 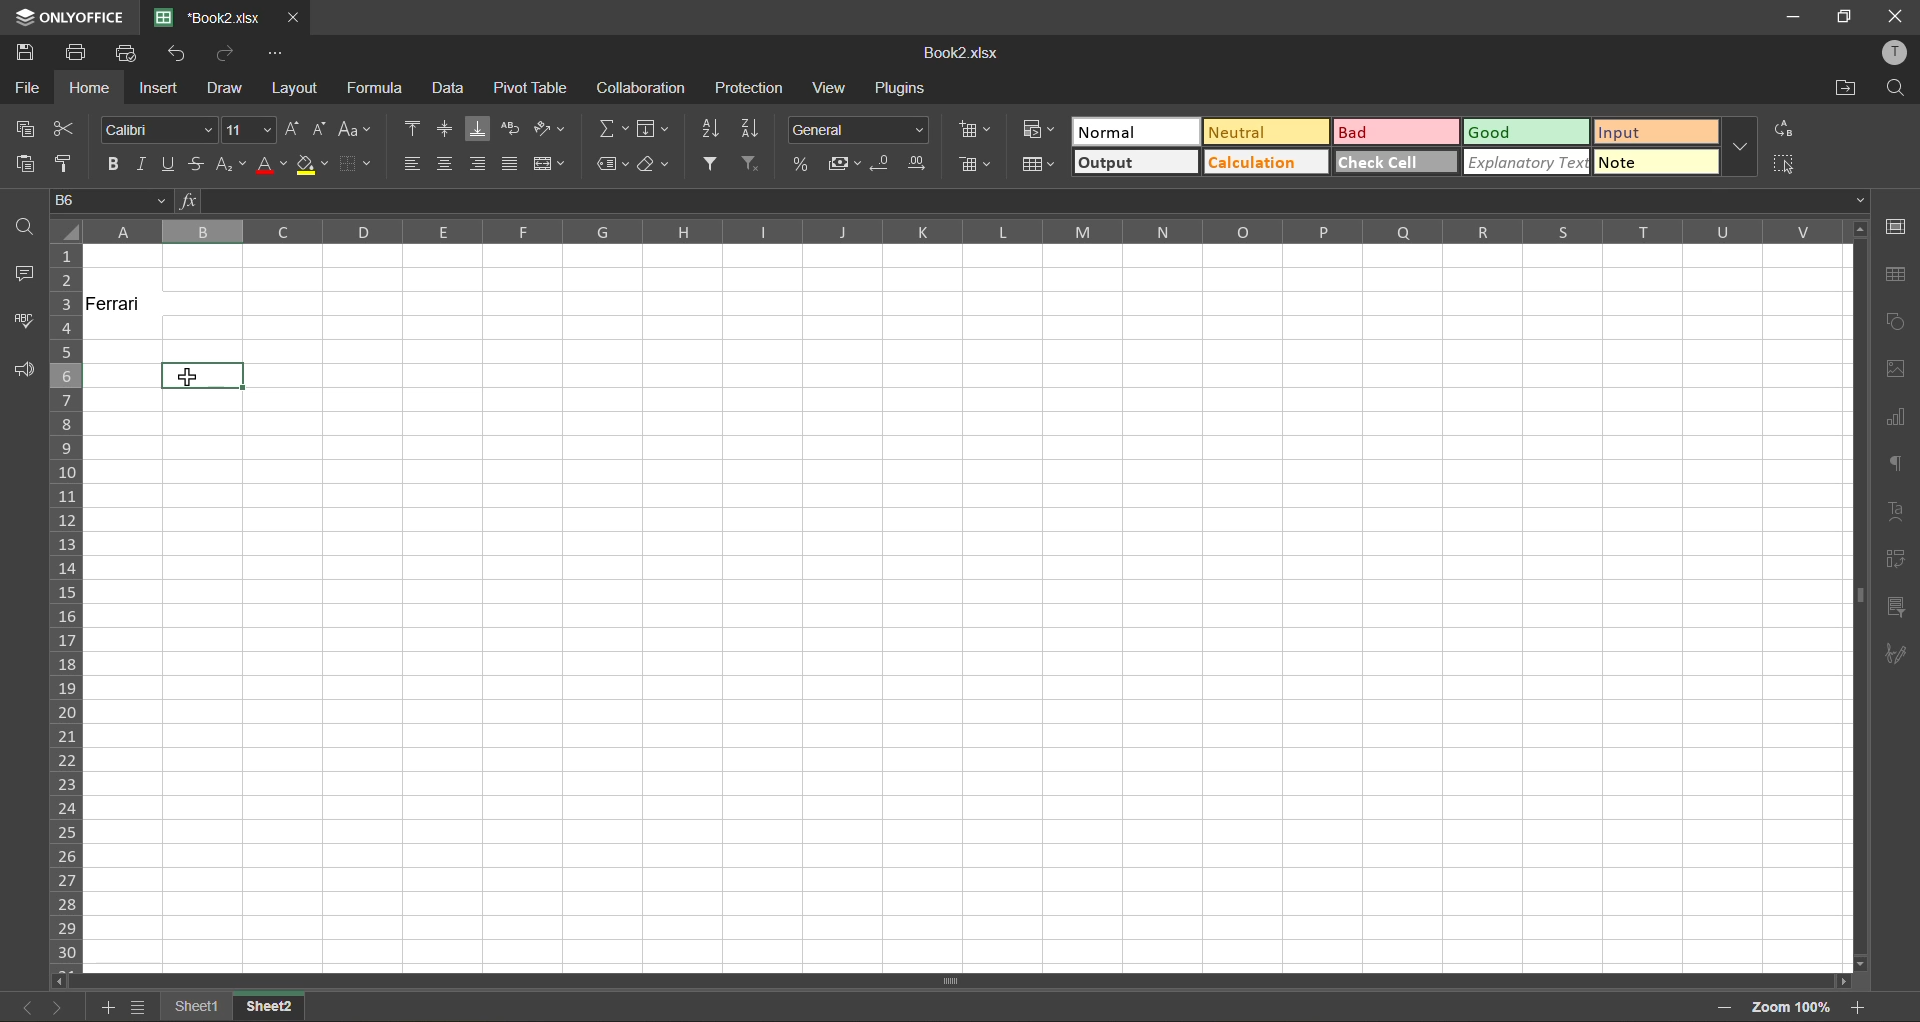 I want to click on insert, so click(x=159, y=88).